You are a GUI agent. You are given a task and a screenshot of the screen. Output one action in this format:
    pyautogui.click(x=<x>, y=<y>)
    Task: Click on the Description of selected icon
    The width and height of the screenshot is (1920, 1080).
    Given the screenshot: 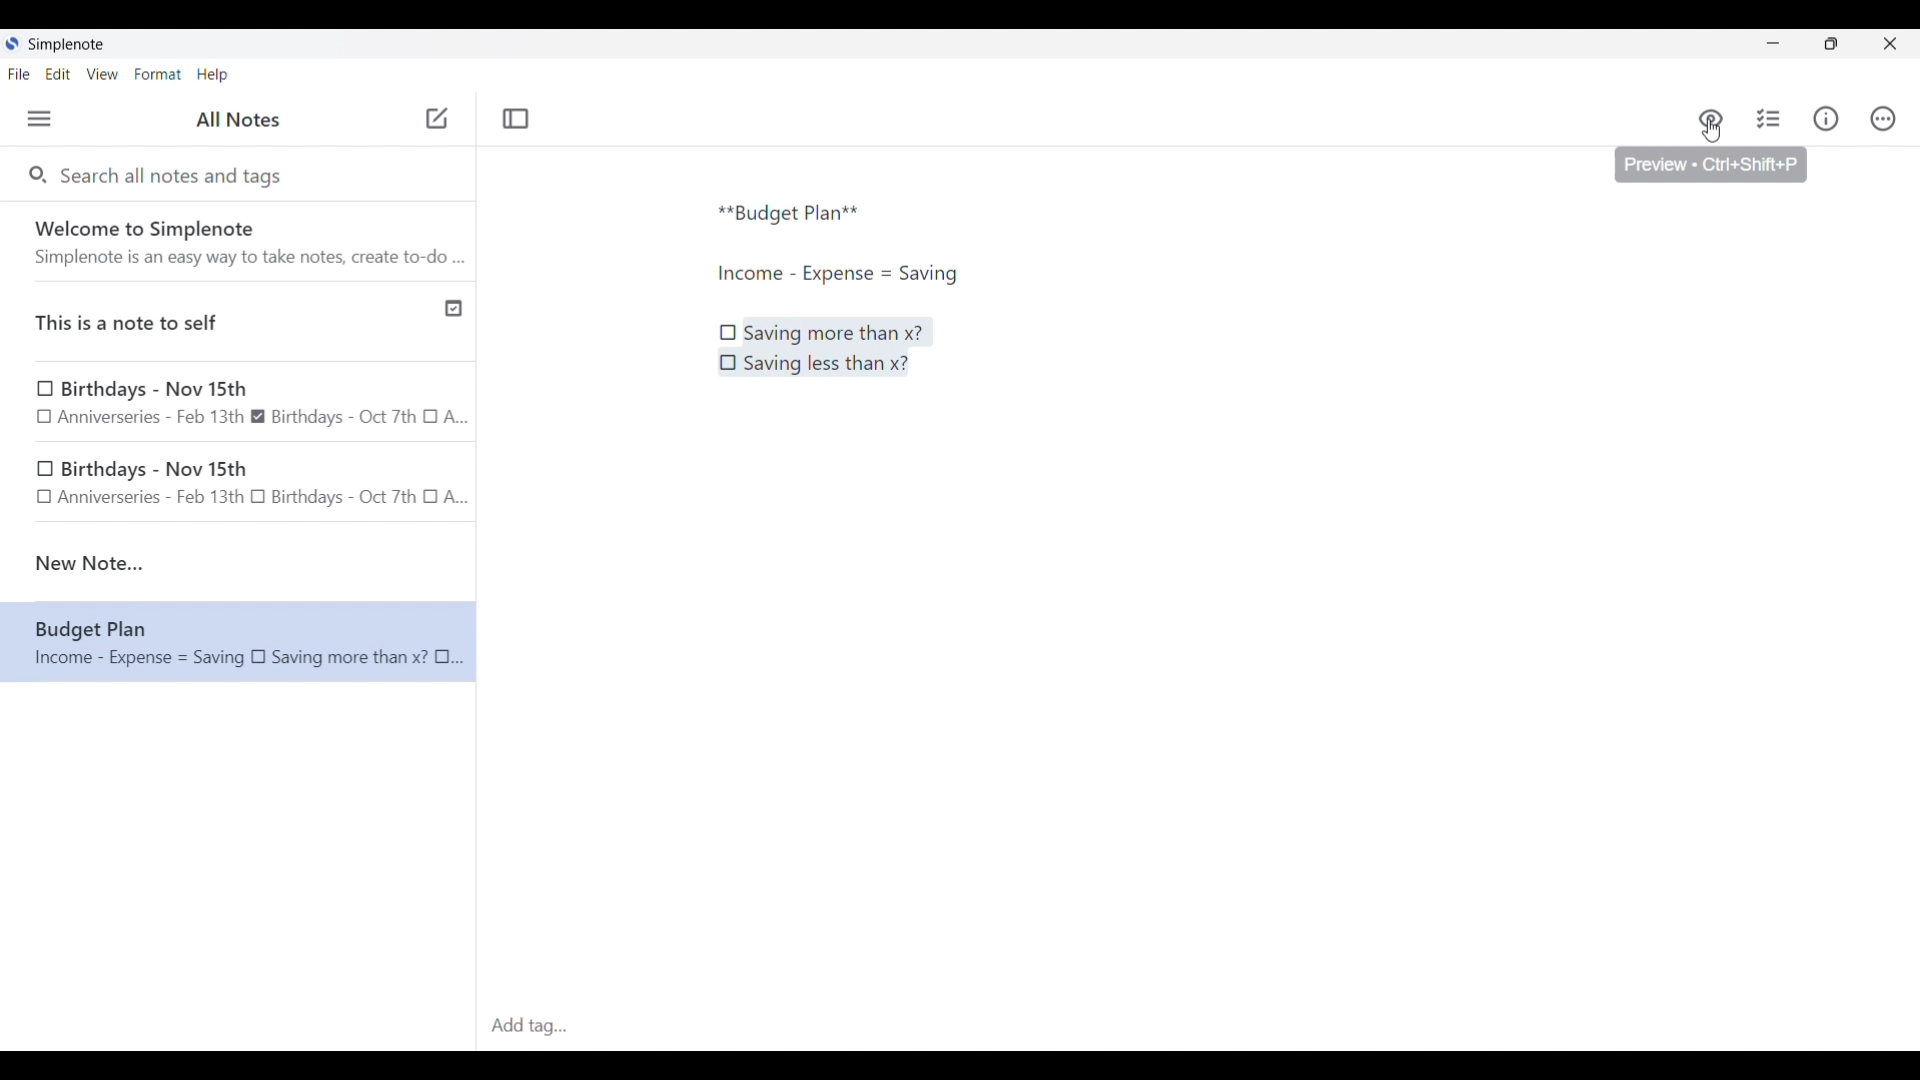 What is the action you would take?
    pyautogui.click(x=1712, y=165)
    